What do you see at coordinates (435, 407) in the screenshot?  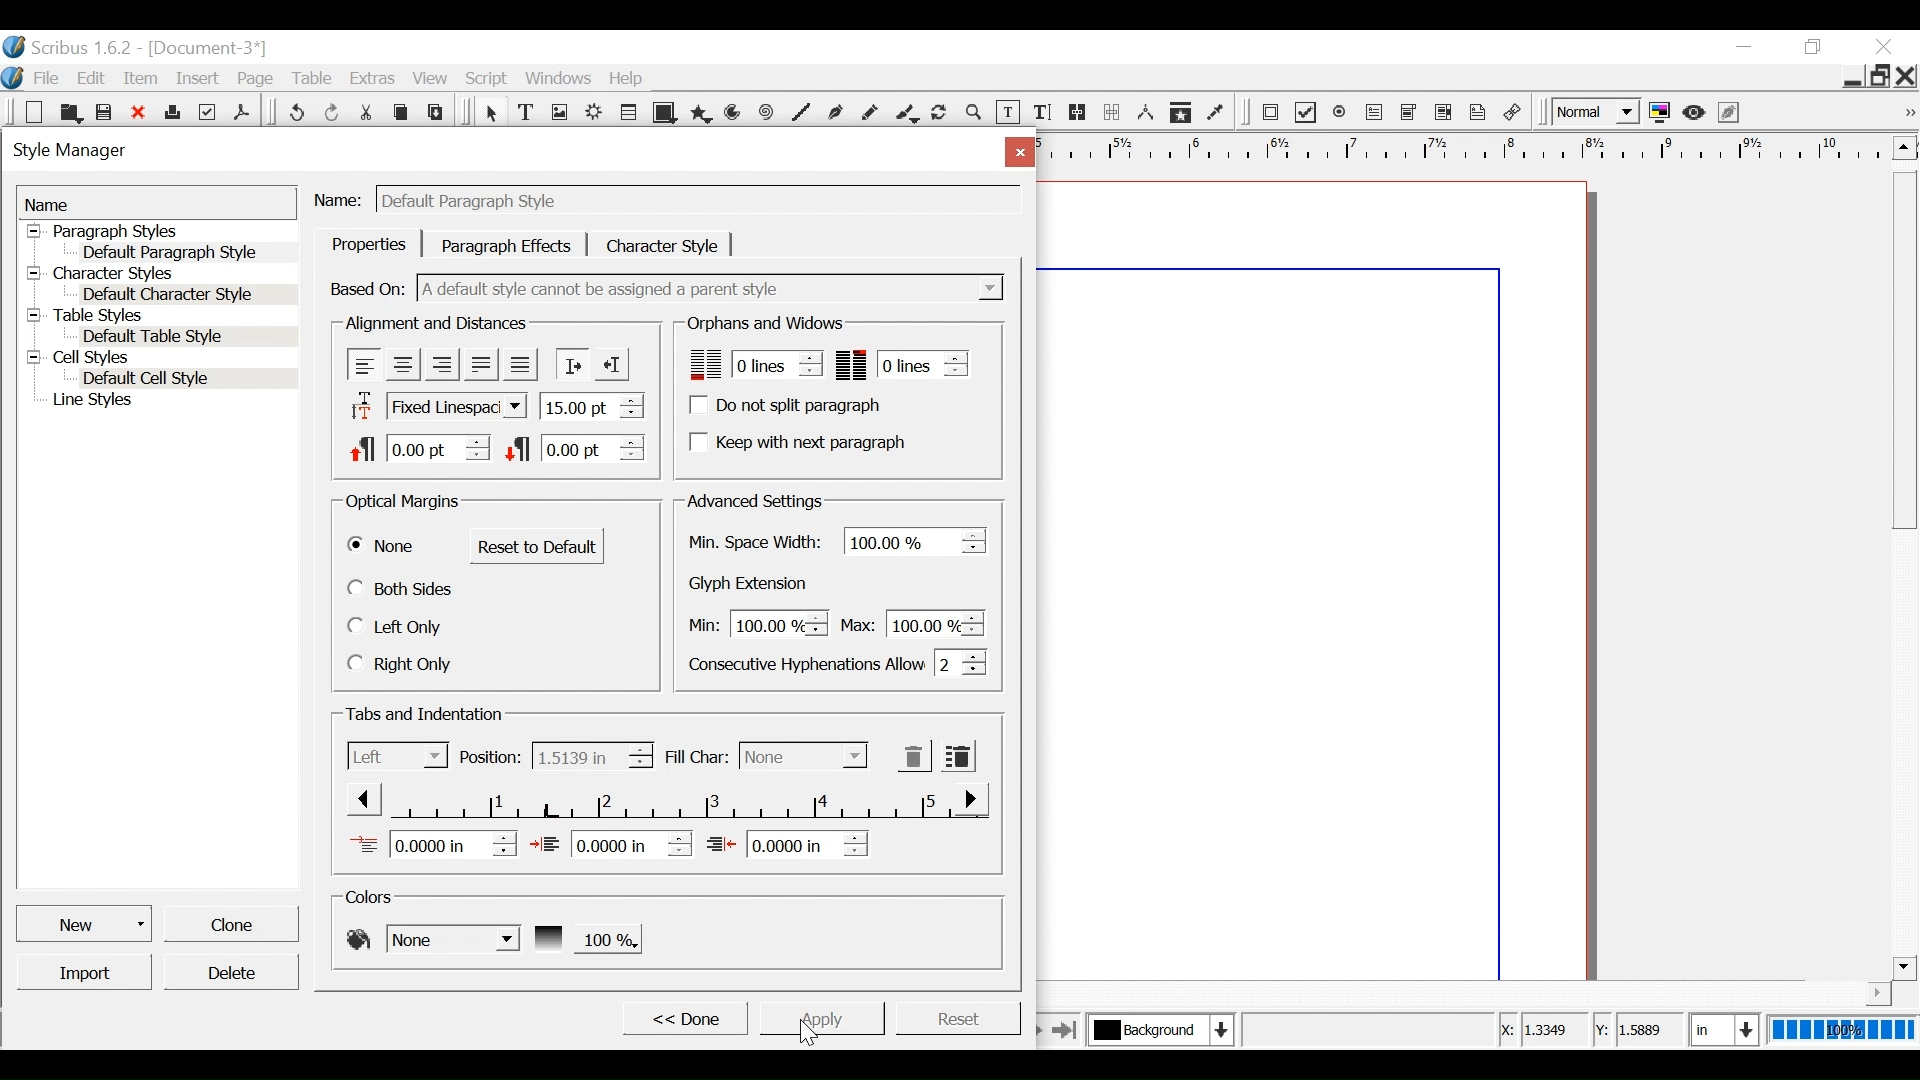 I see `line Spacing mode` at bounding box center [435, 407].